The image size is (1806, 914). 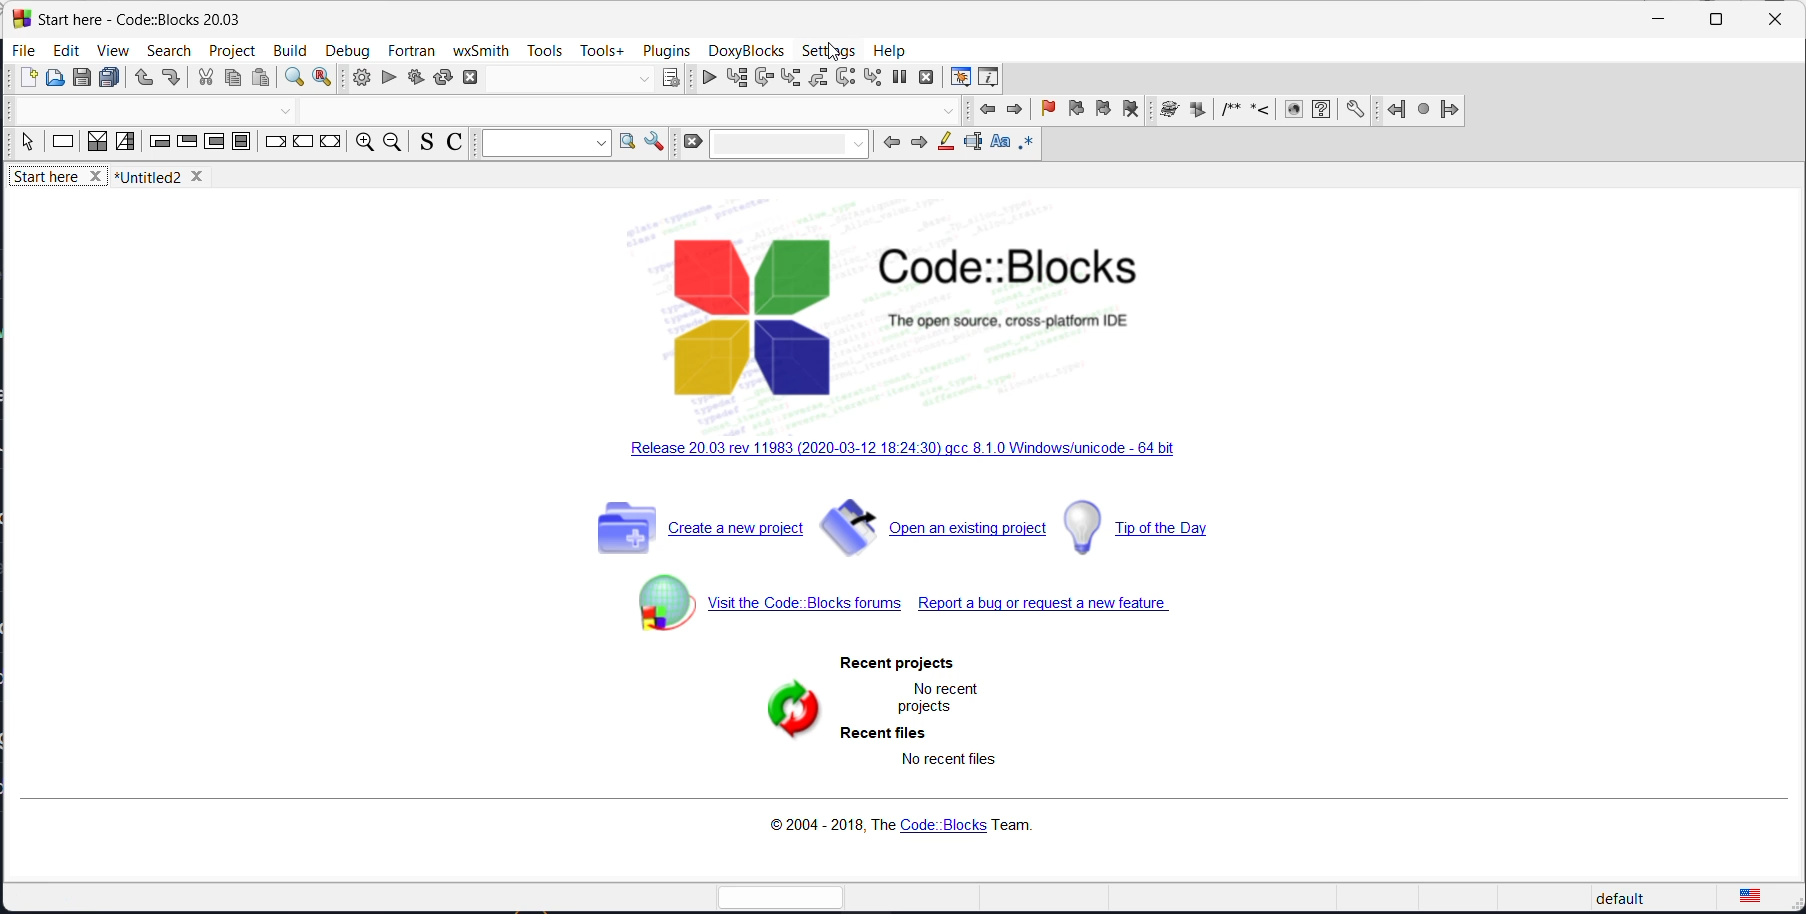 What do you see at coordinates (691, 143) in the screenshot?
I see `clear` at bounding box center [691, 143].